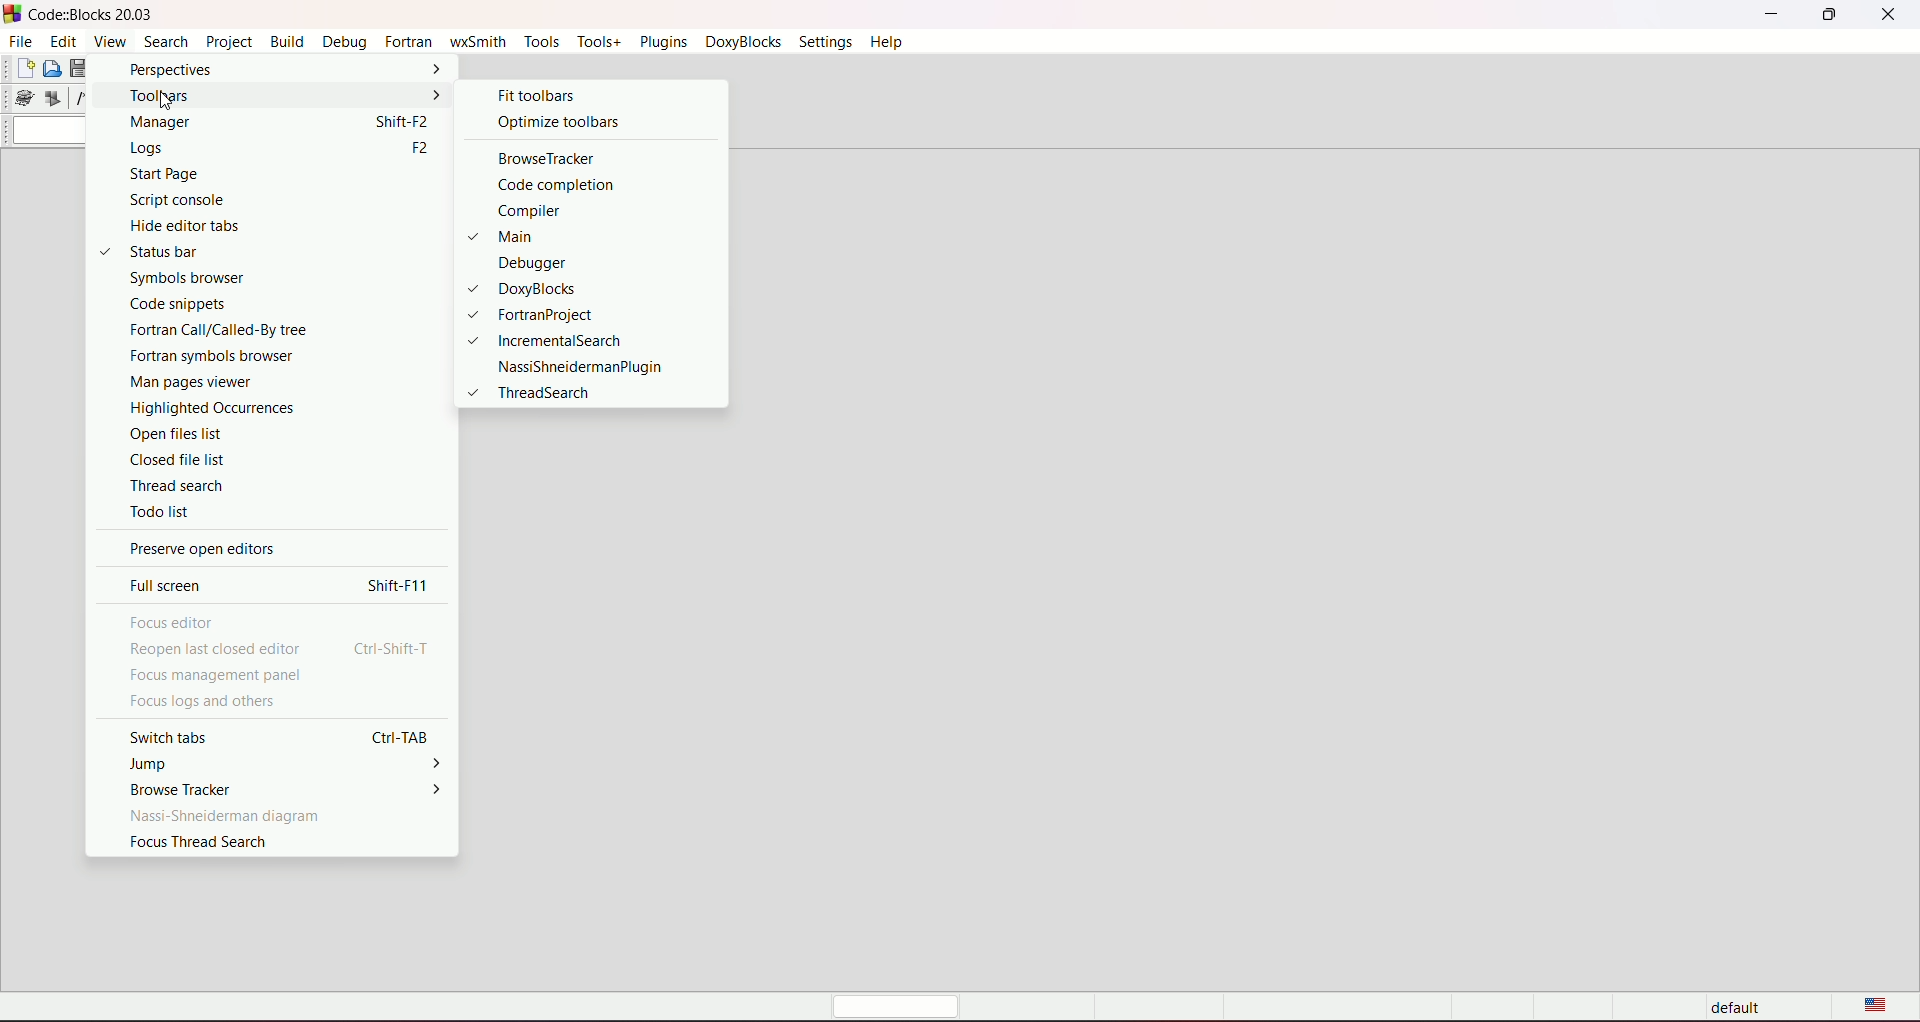 The height and width of the screenshot is (1022, 1920). Describe the element at coordinates (1827, 15) in the screenshot. I see `minimize/maximize` at that location.